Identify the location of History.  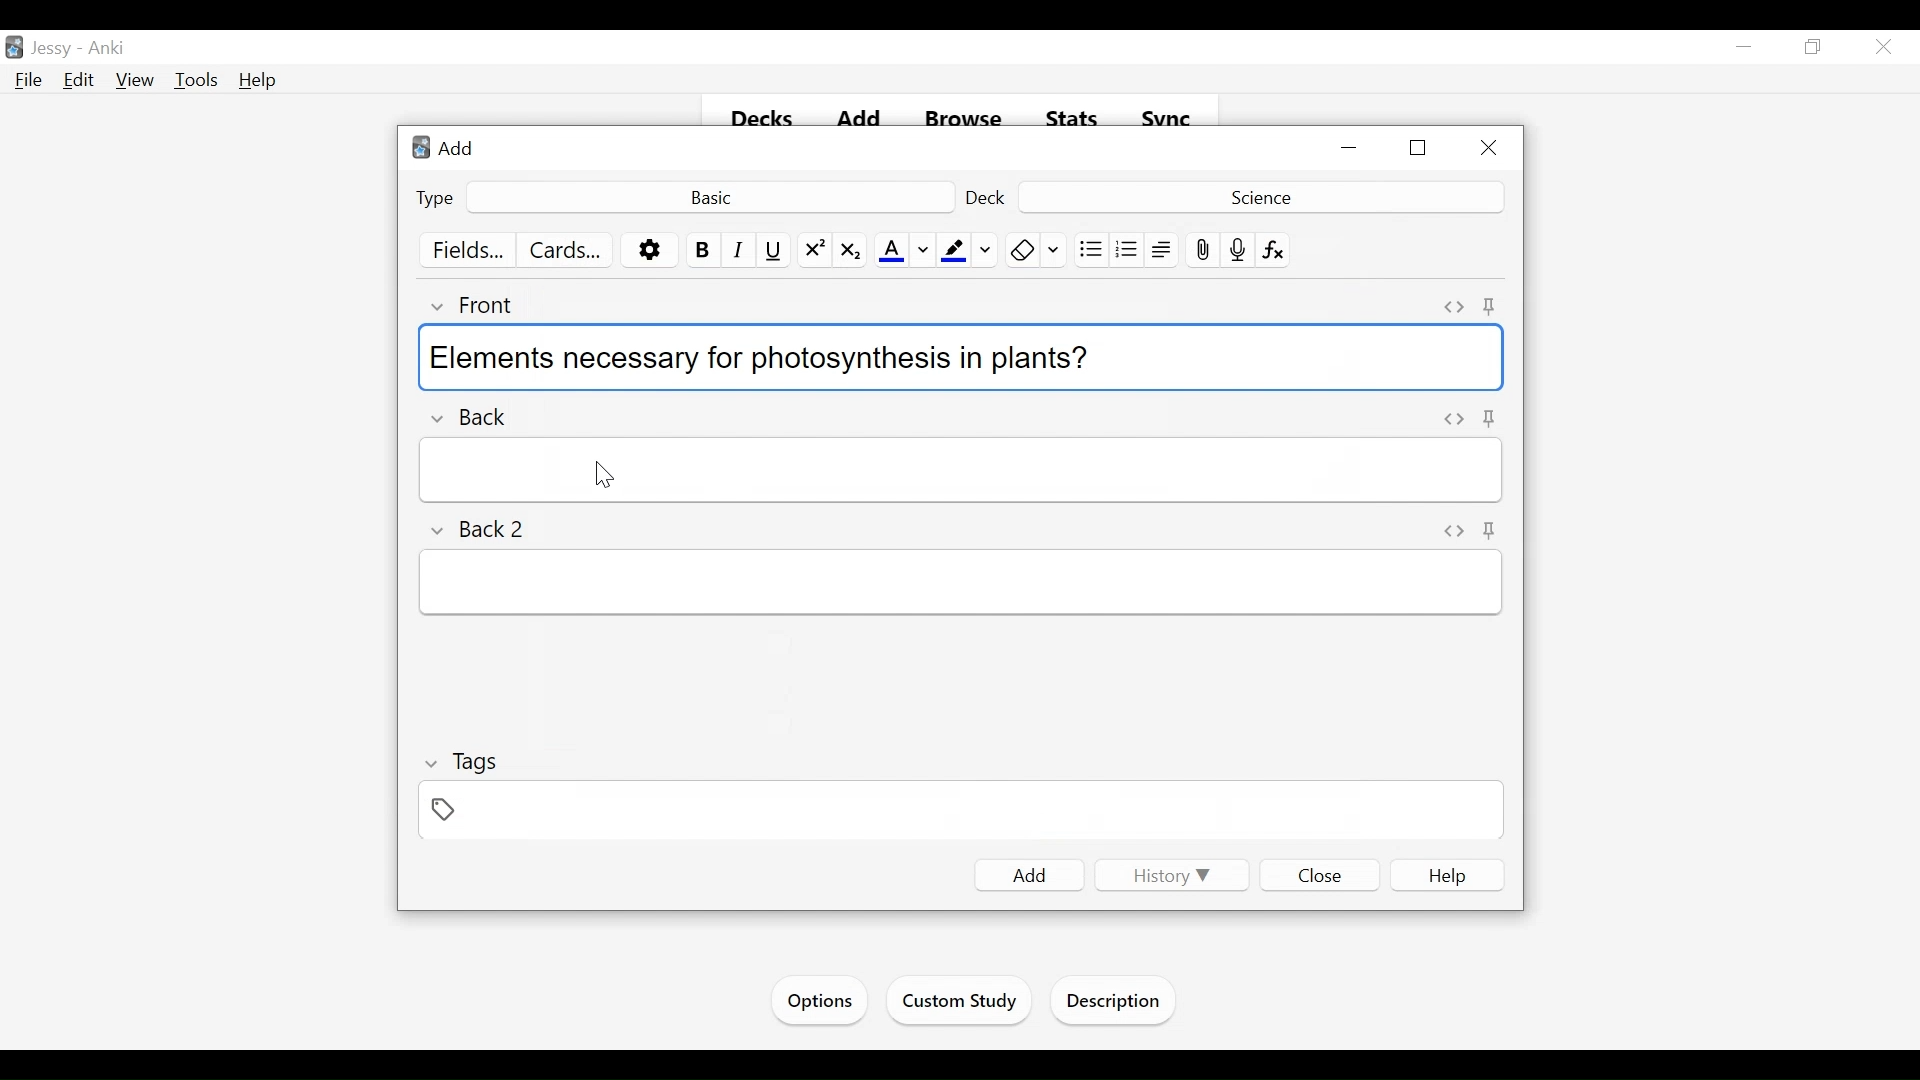
(1168, 875).